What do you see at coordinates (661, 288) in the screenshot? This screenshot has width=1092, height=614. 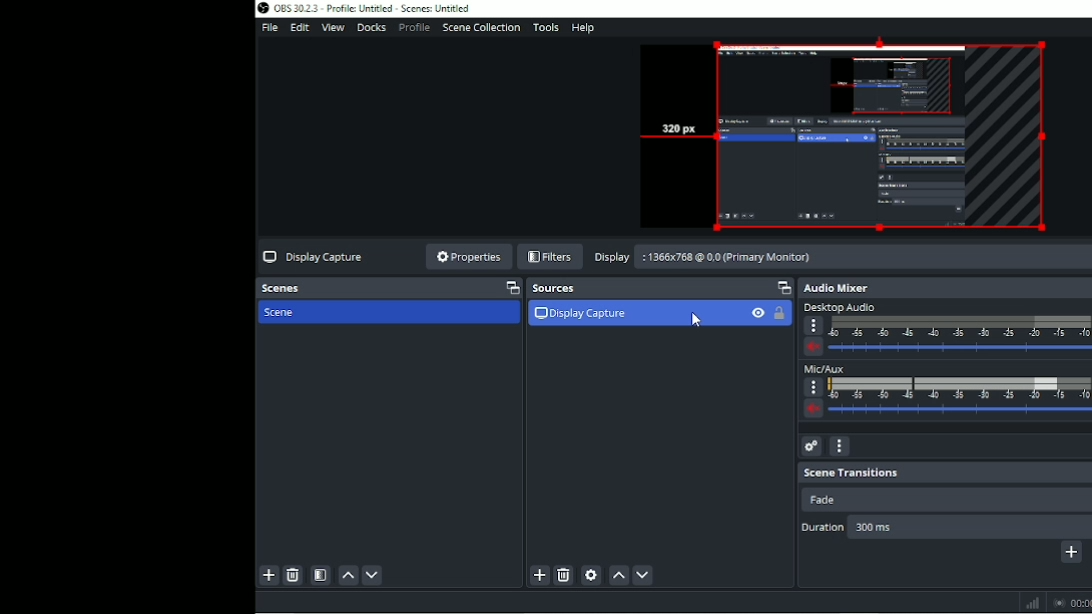 I see `Sources` at bounding box center [661, 288].